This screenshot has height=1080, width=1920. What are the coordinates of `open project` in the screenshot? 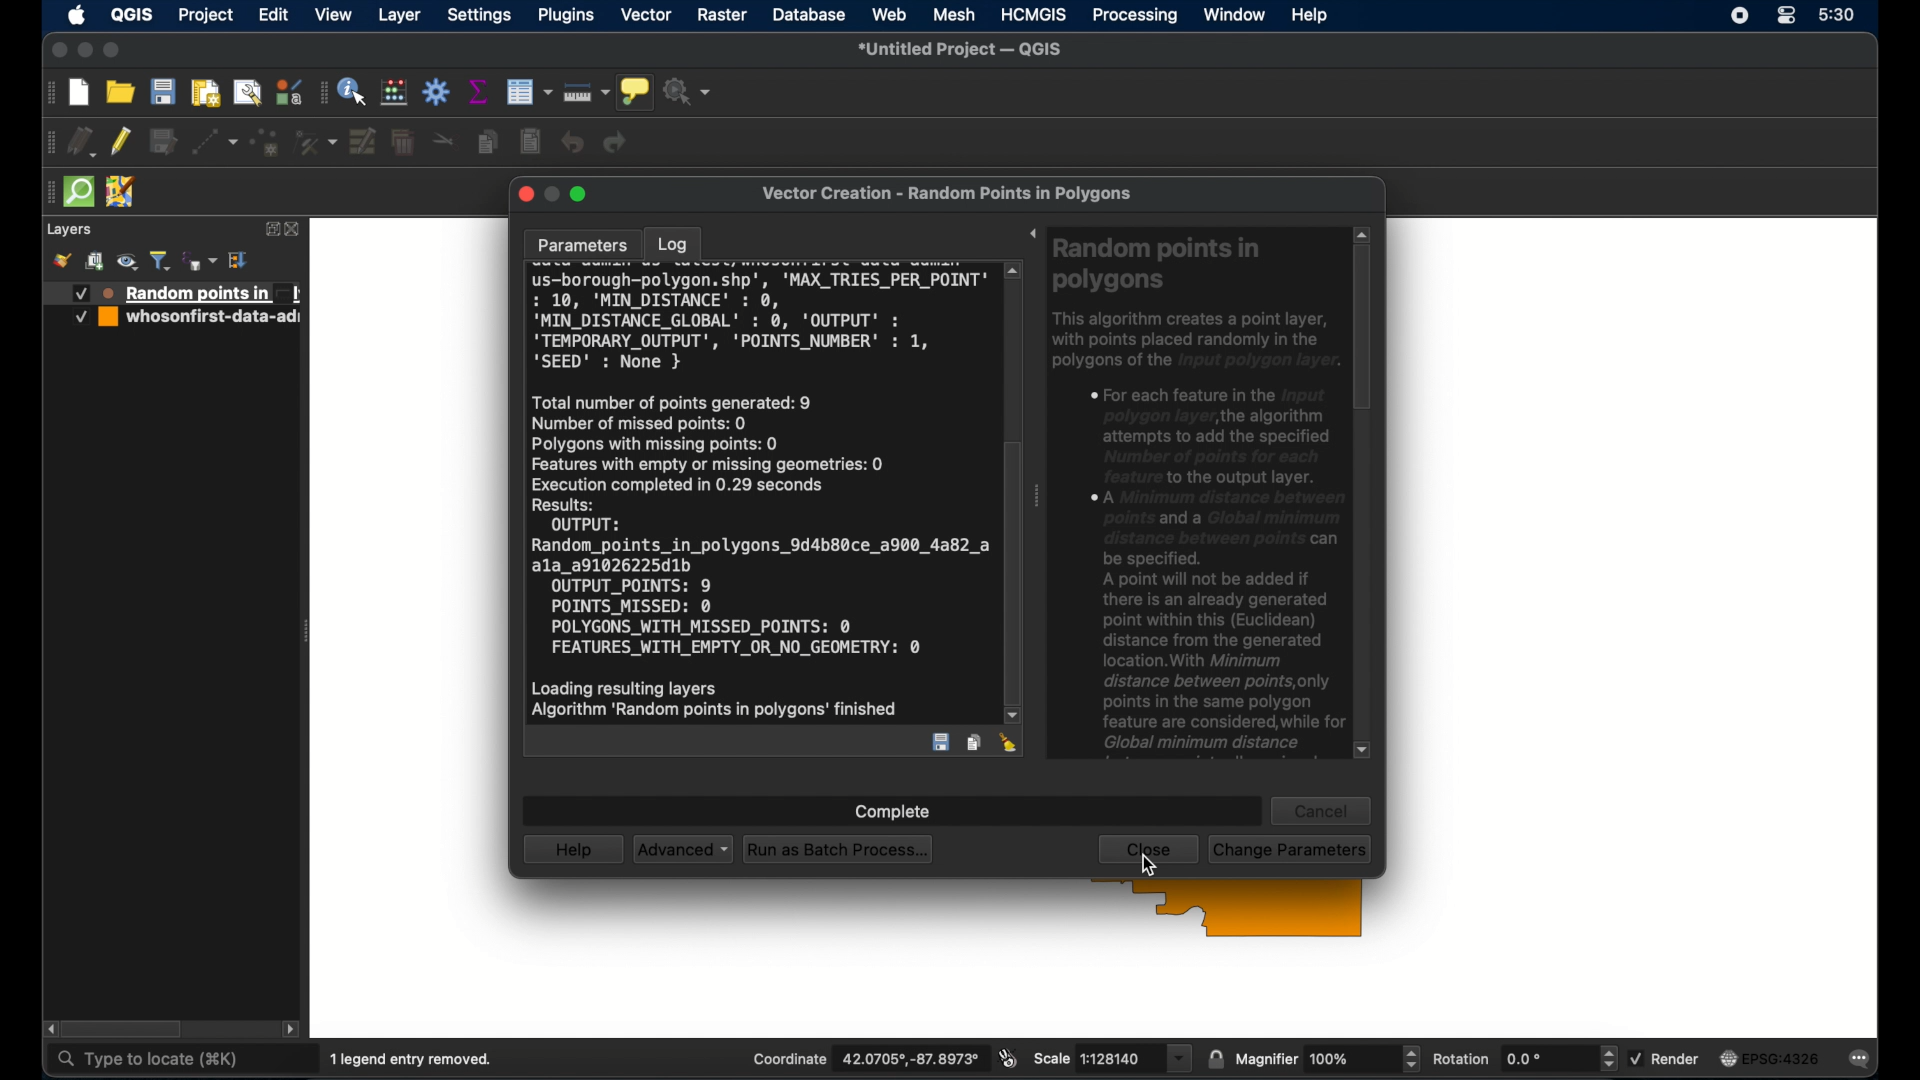 It's located at (121, 91).